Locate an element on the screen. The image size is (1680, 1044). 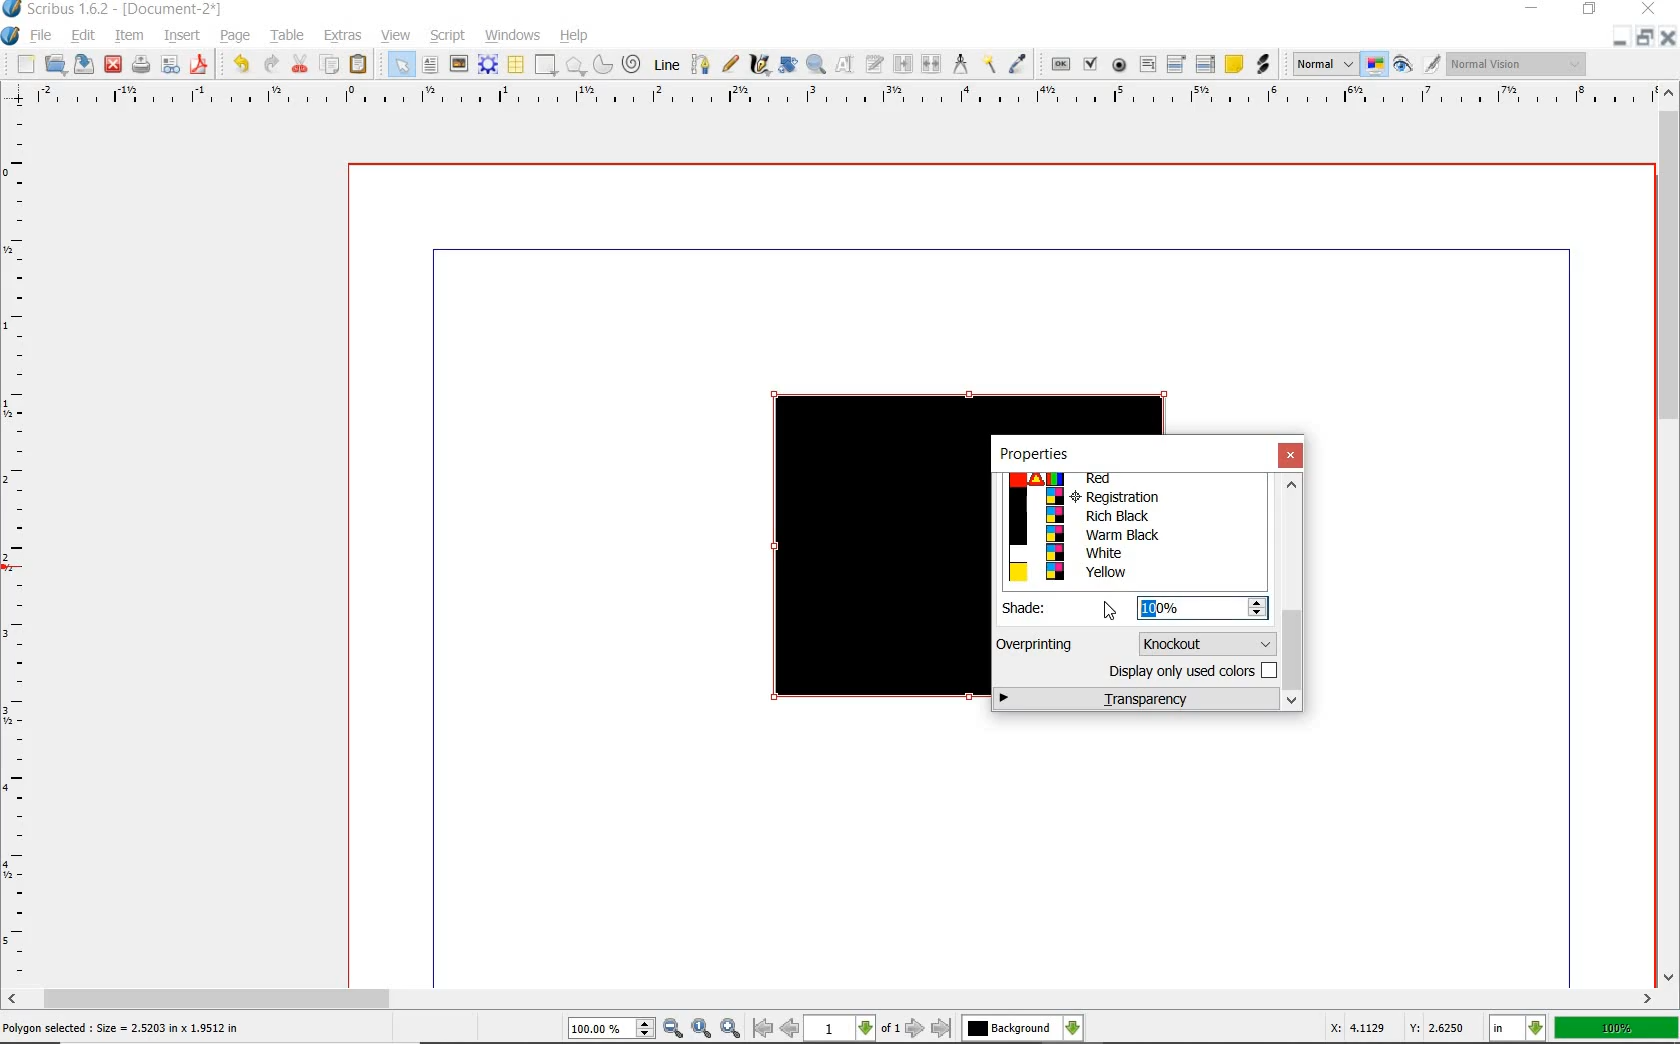
shape is located at coordinates (546, 64).